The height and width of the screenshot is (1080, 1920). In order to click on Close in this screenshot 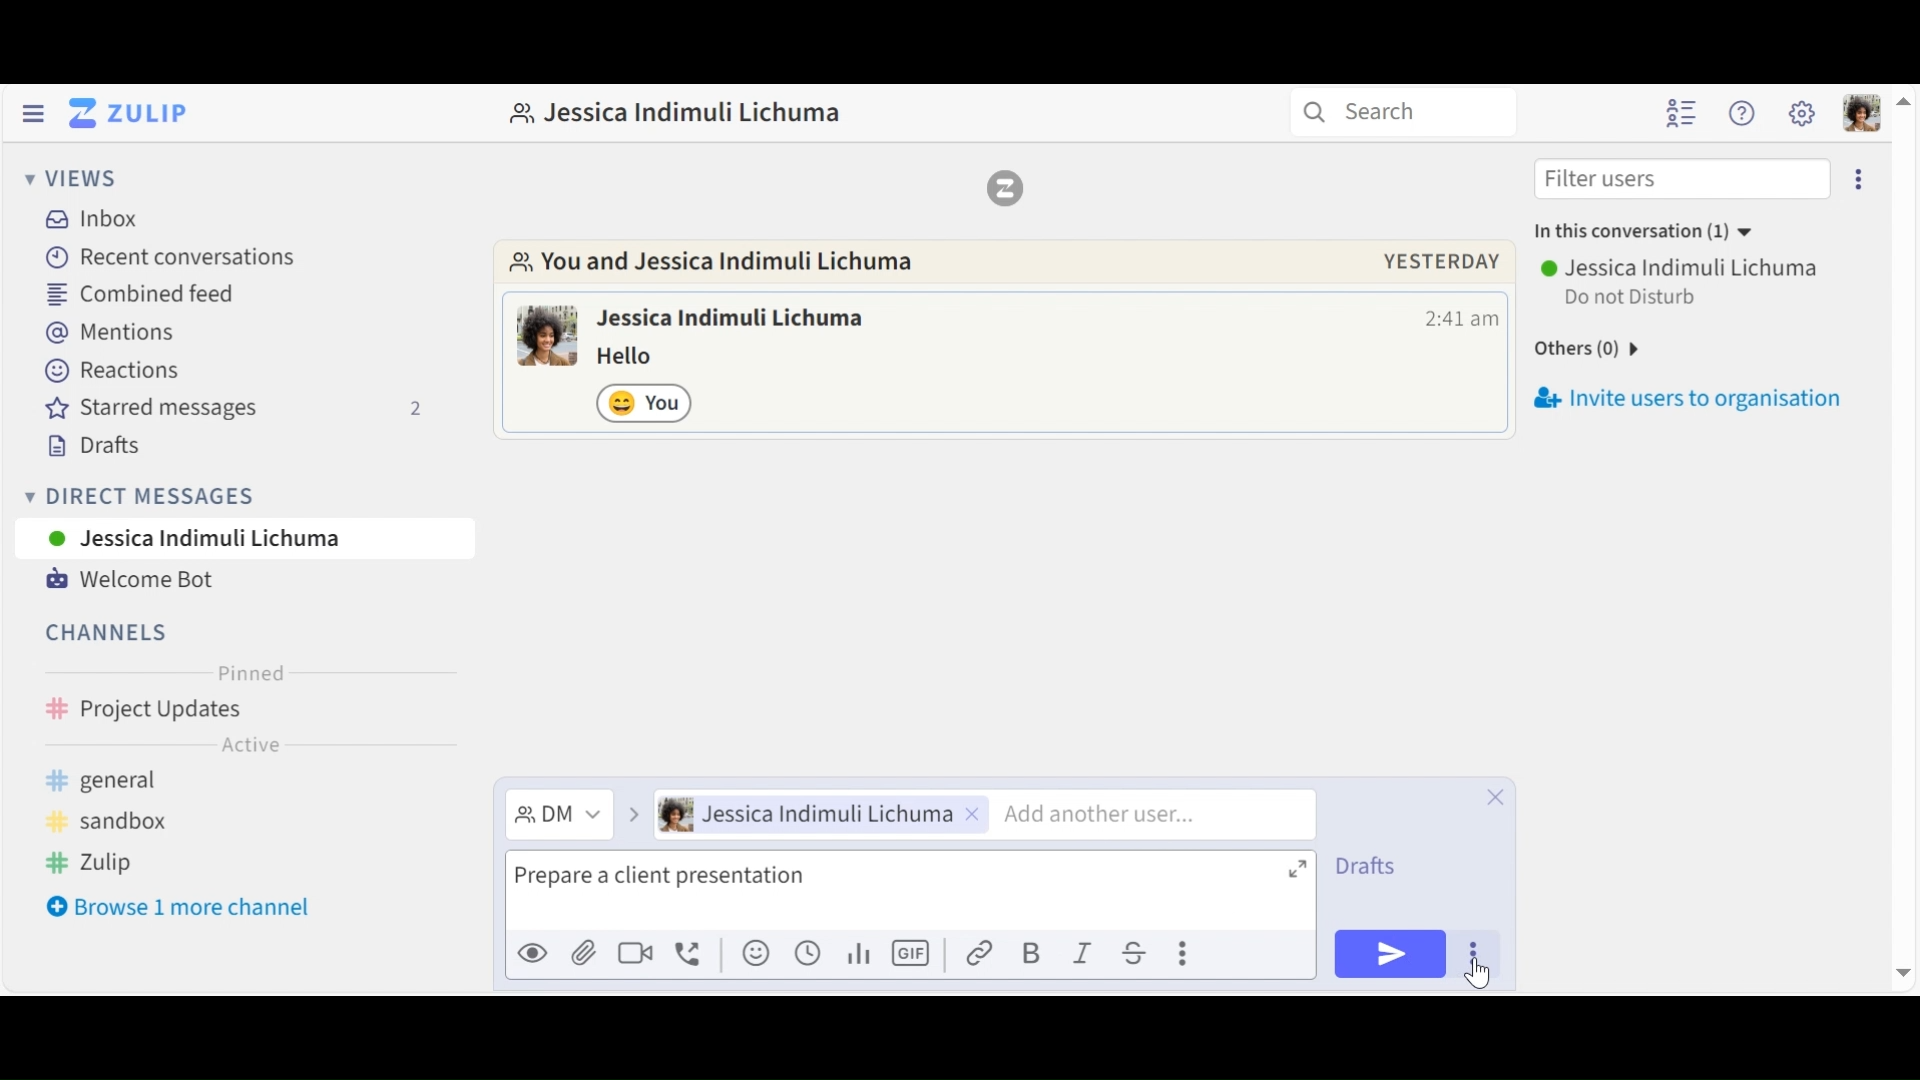, I will do `click(1495, 795)`.